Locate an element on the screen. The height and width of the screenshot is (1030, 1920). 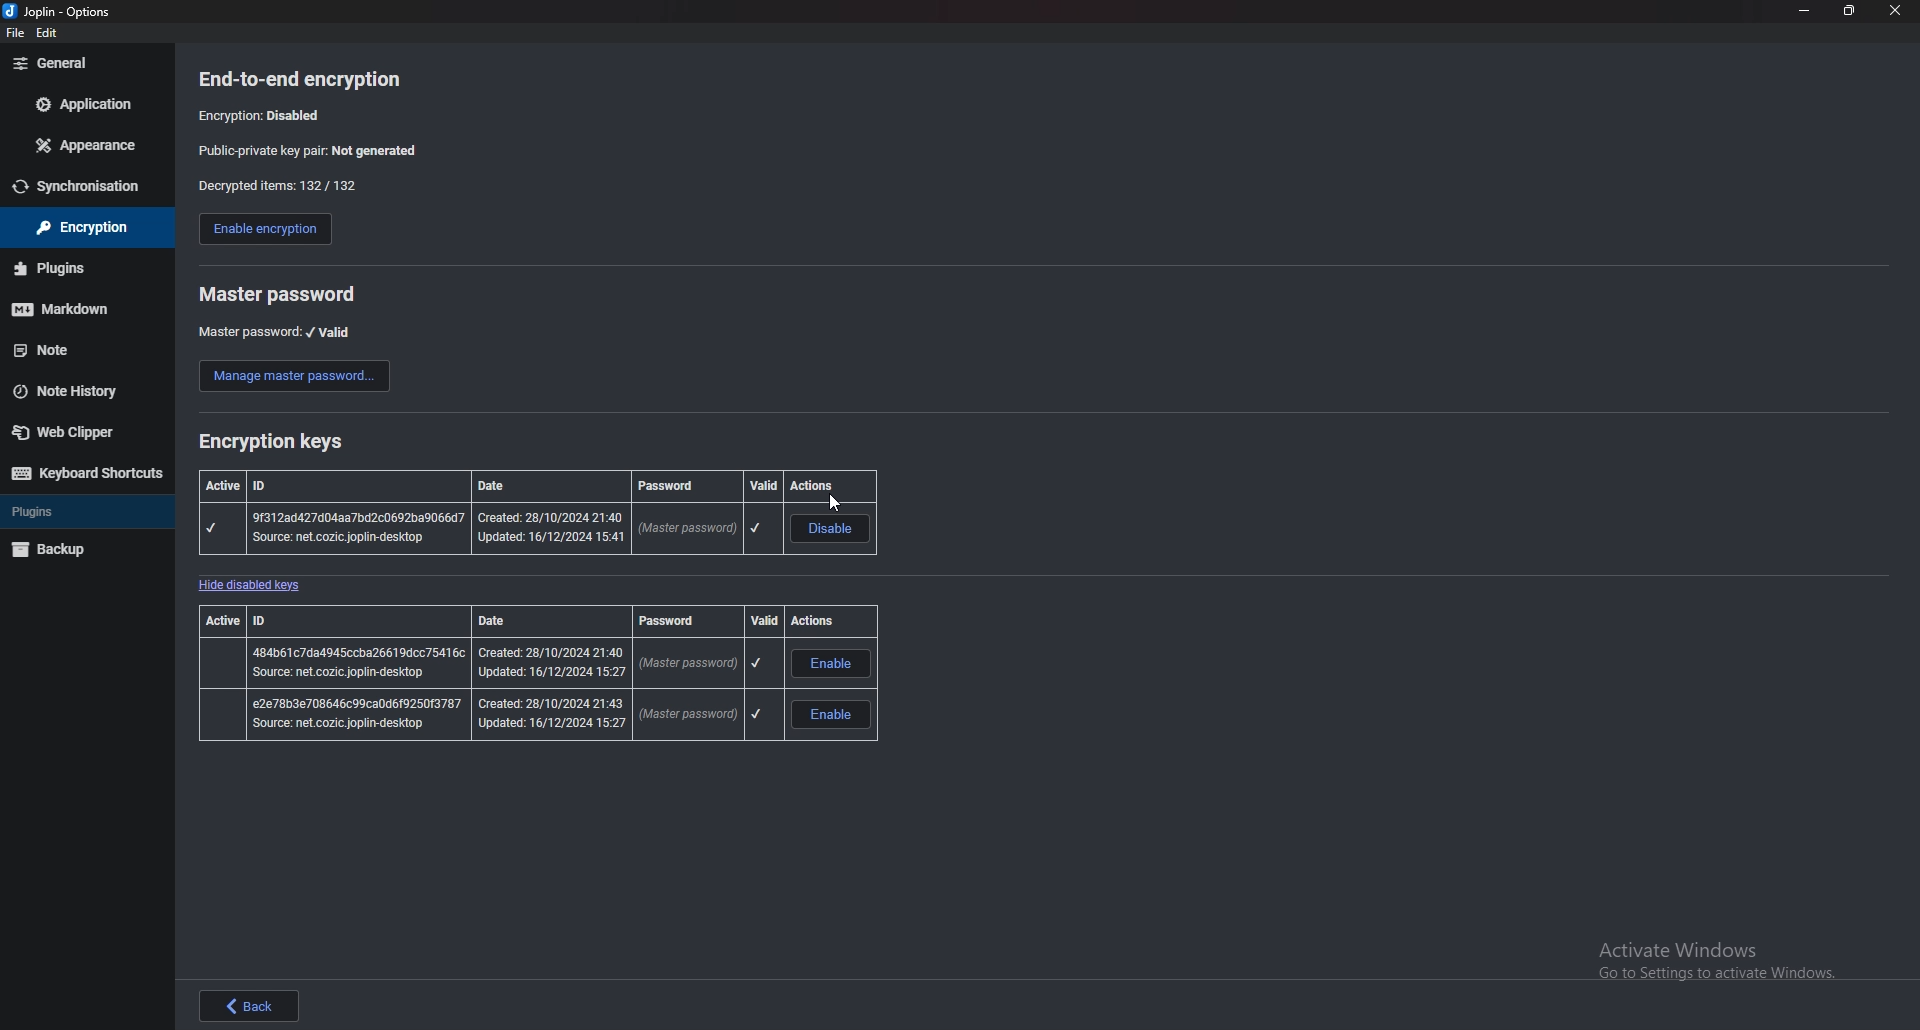
master password is located at coordinates (282, 295).